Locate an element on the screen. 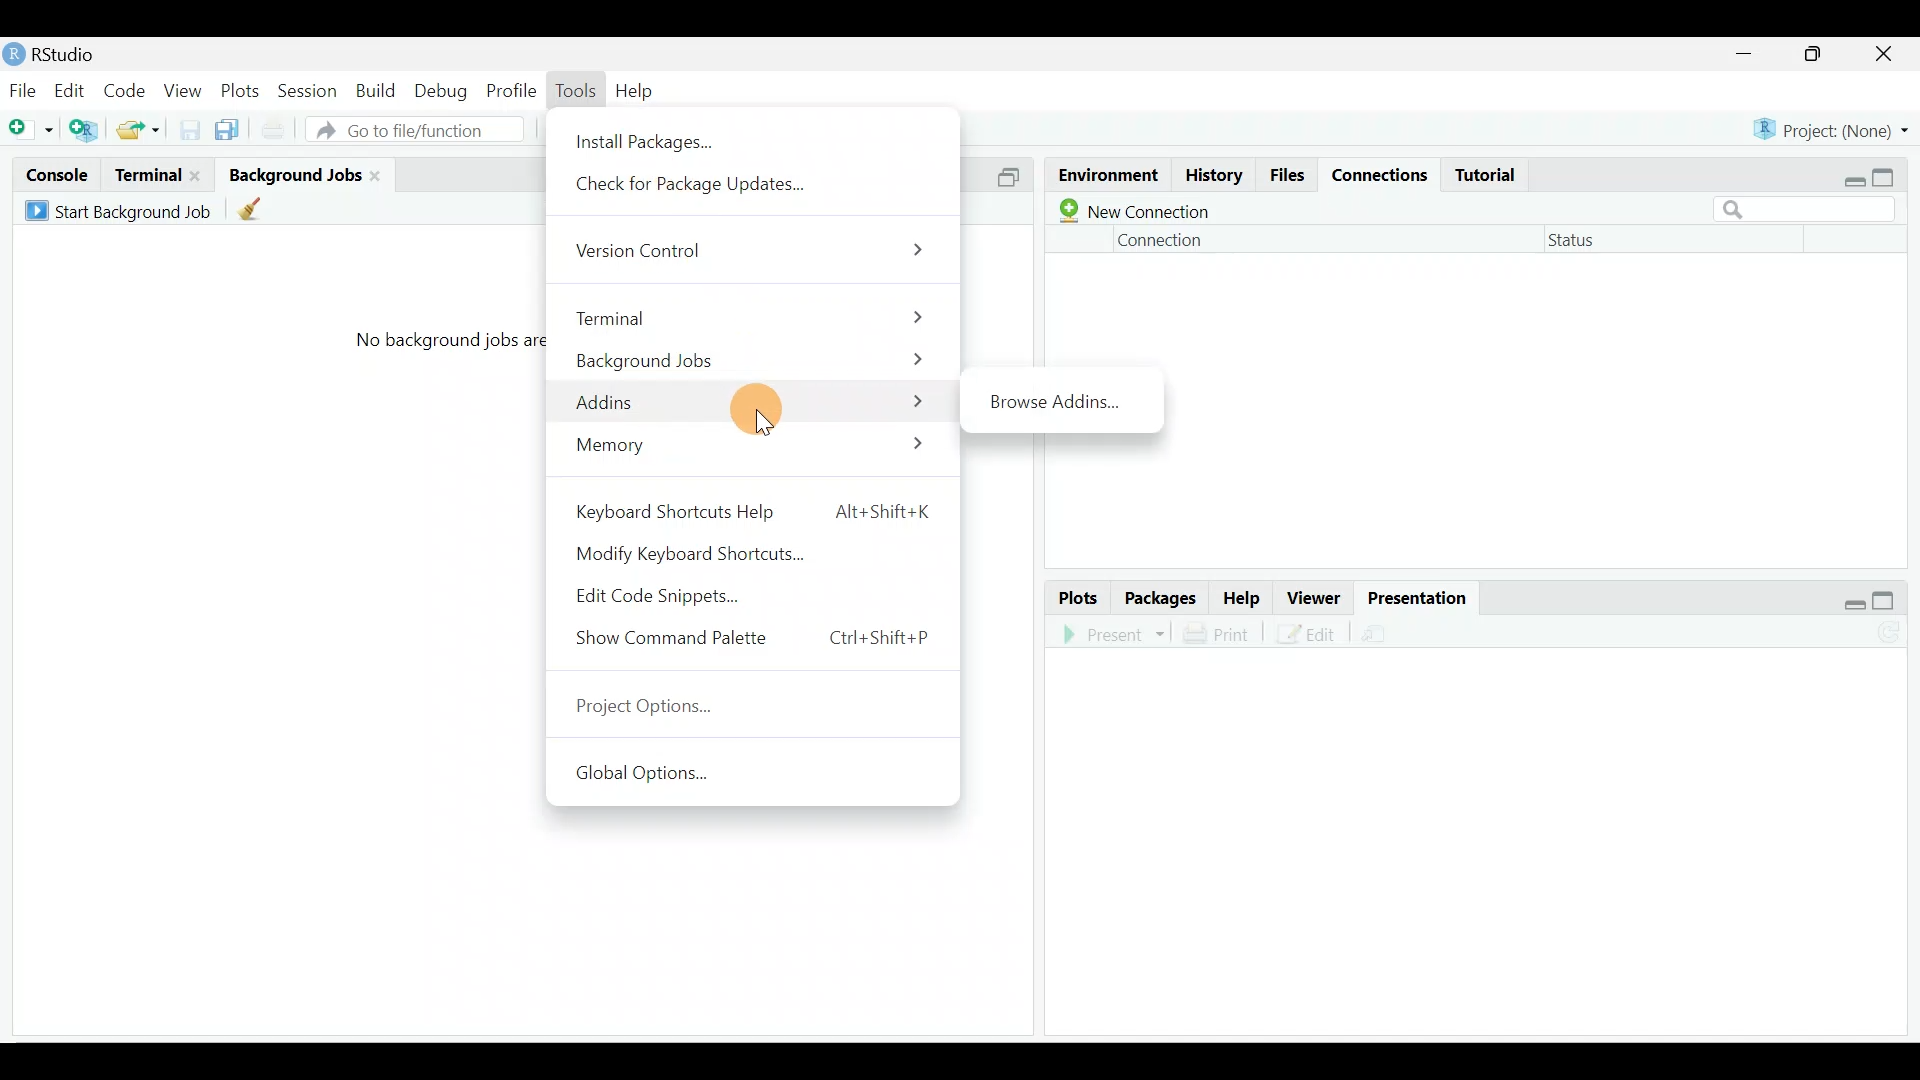  Debug is located at coordinates (445, 88).